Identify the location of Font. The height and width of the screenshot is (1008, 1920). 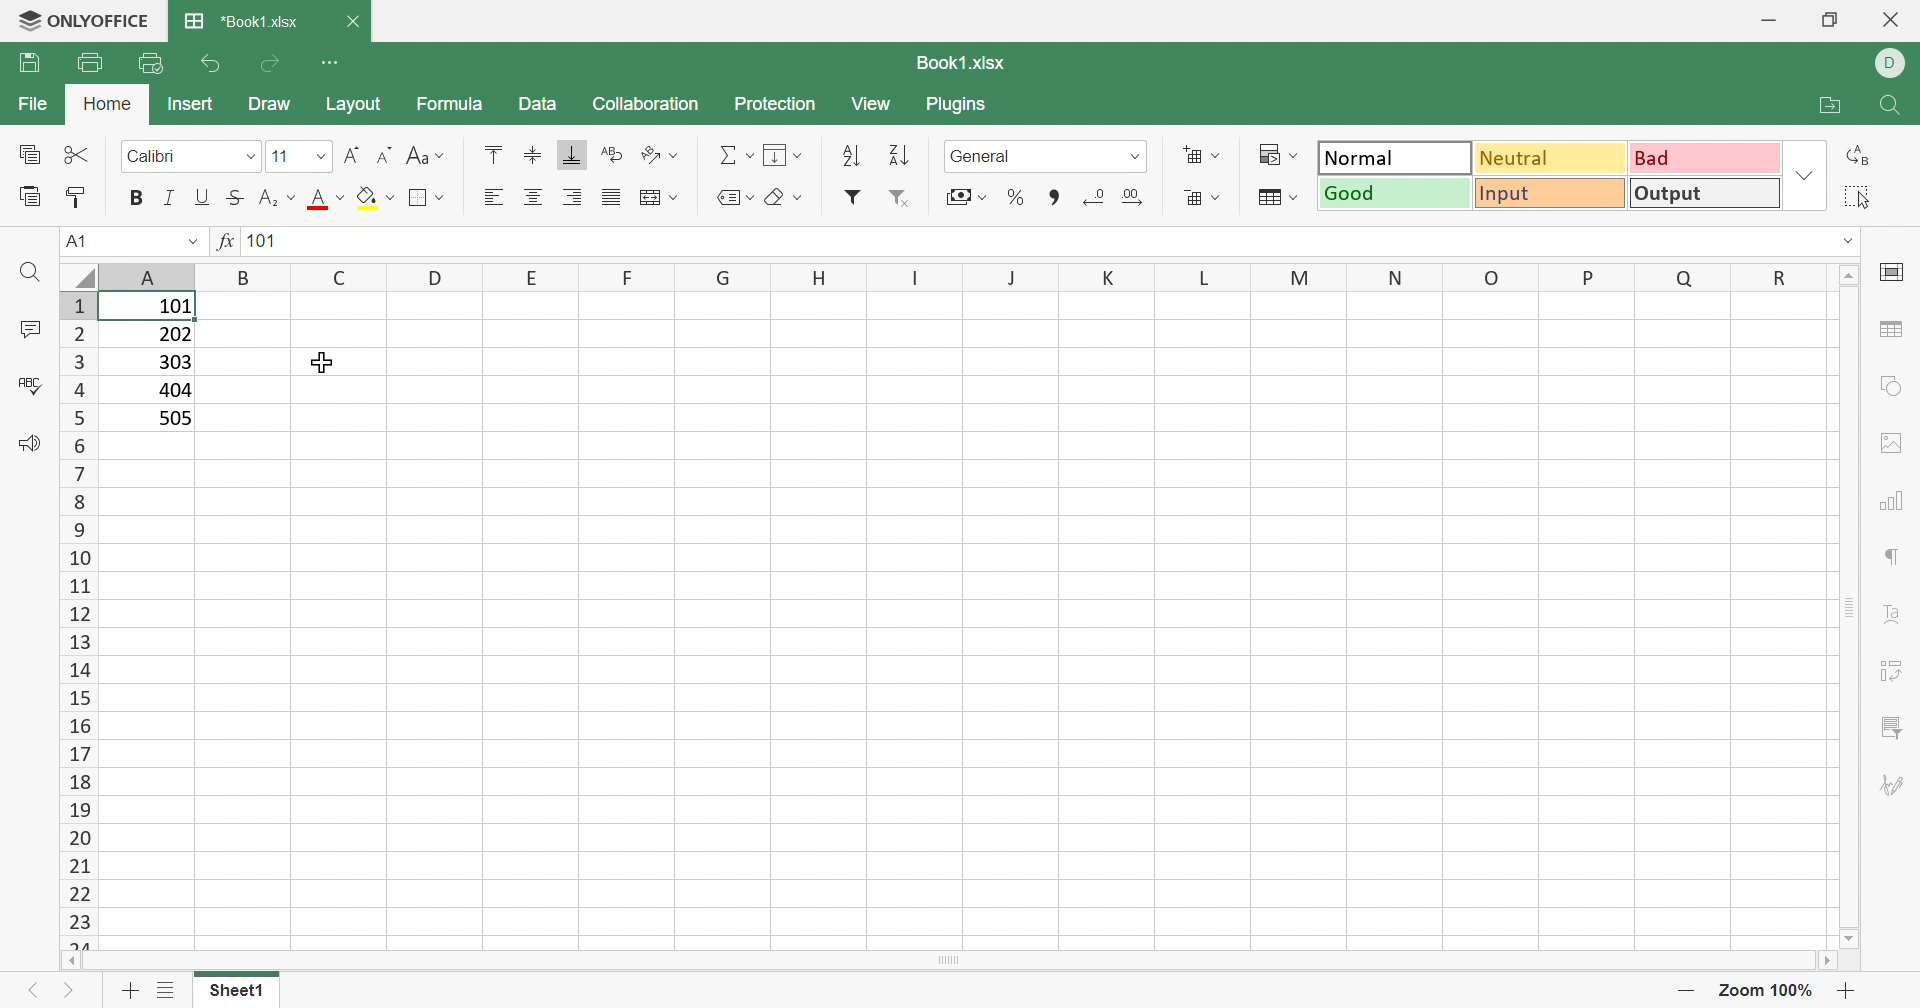
(159, 157).